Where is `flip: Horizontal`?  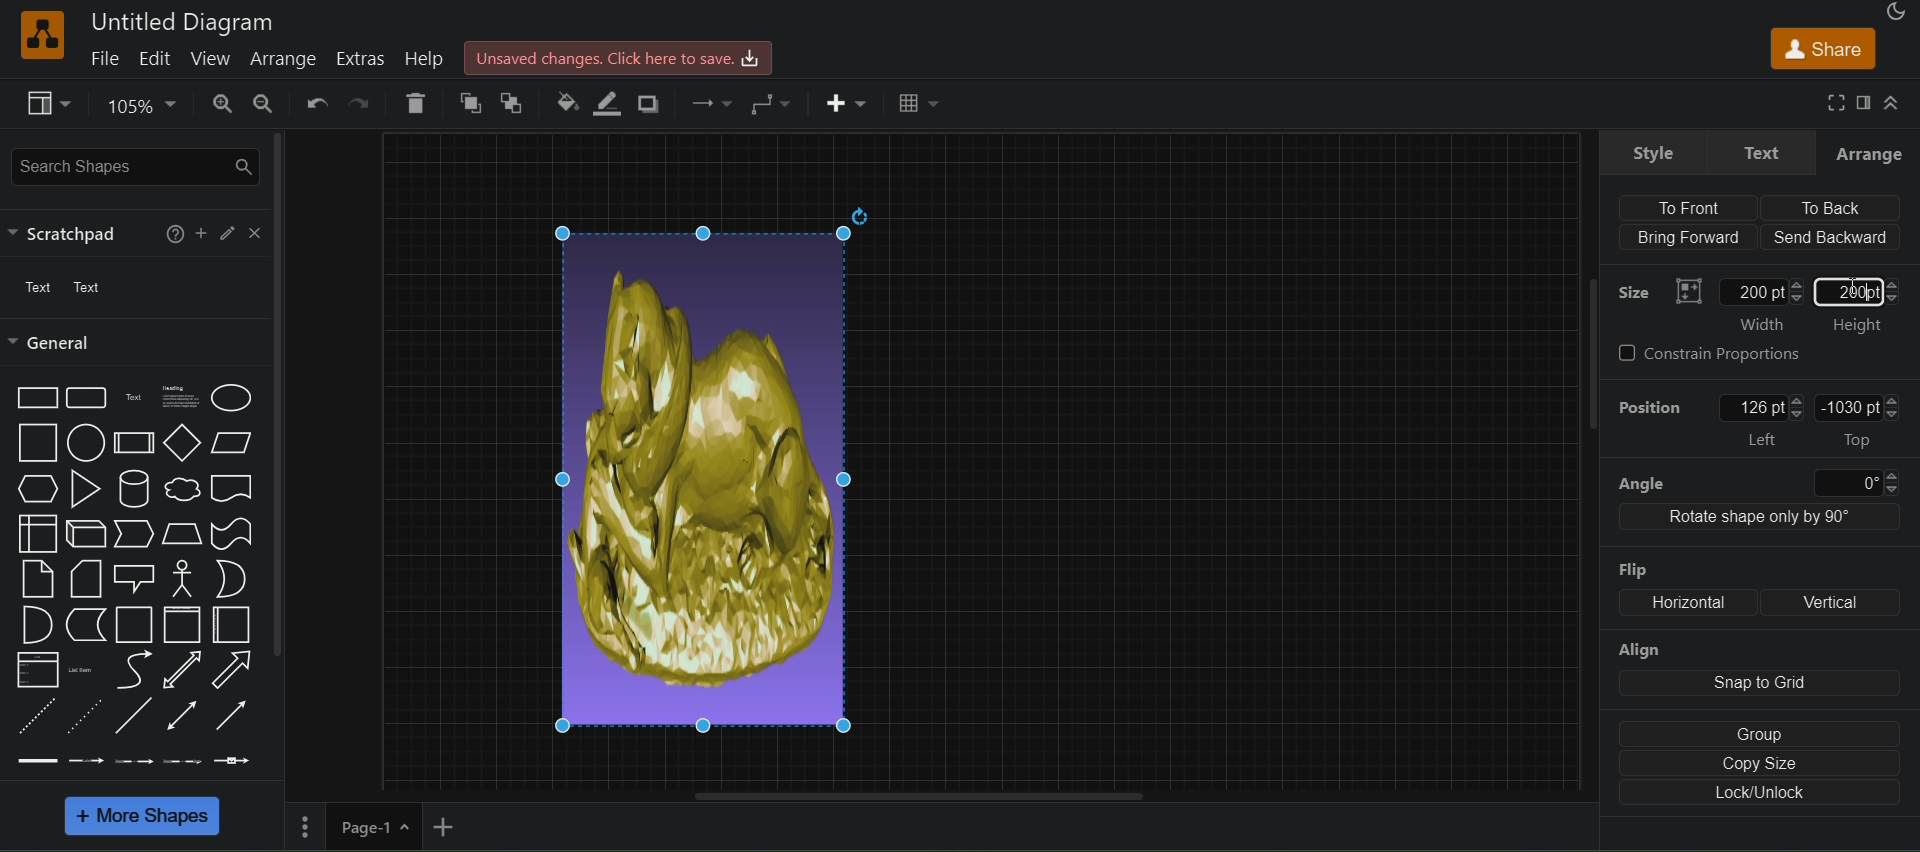 flip: Horizontal is located at coordinates (1669, 587).